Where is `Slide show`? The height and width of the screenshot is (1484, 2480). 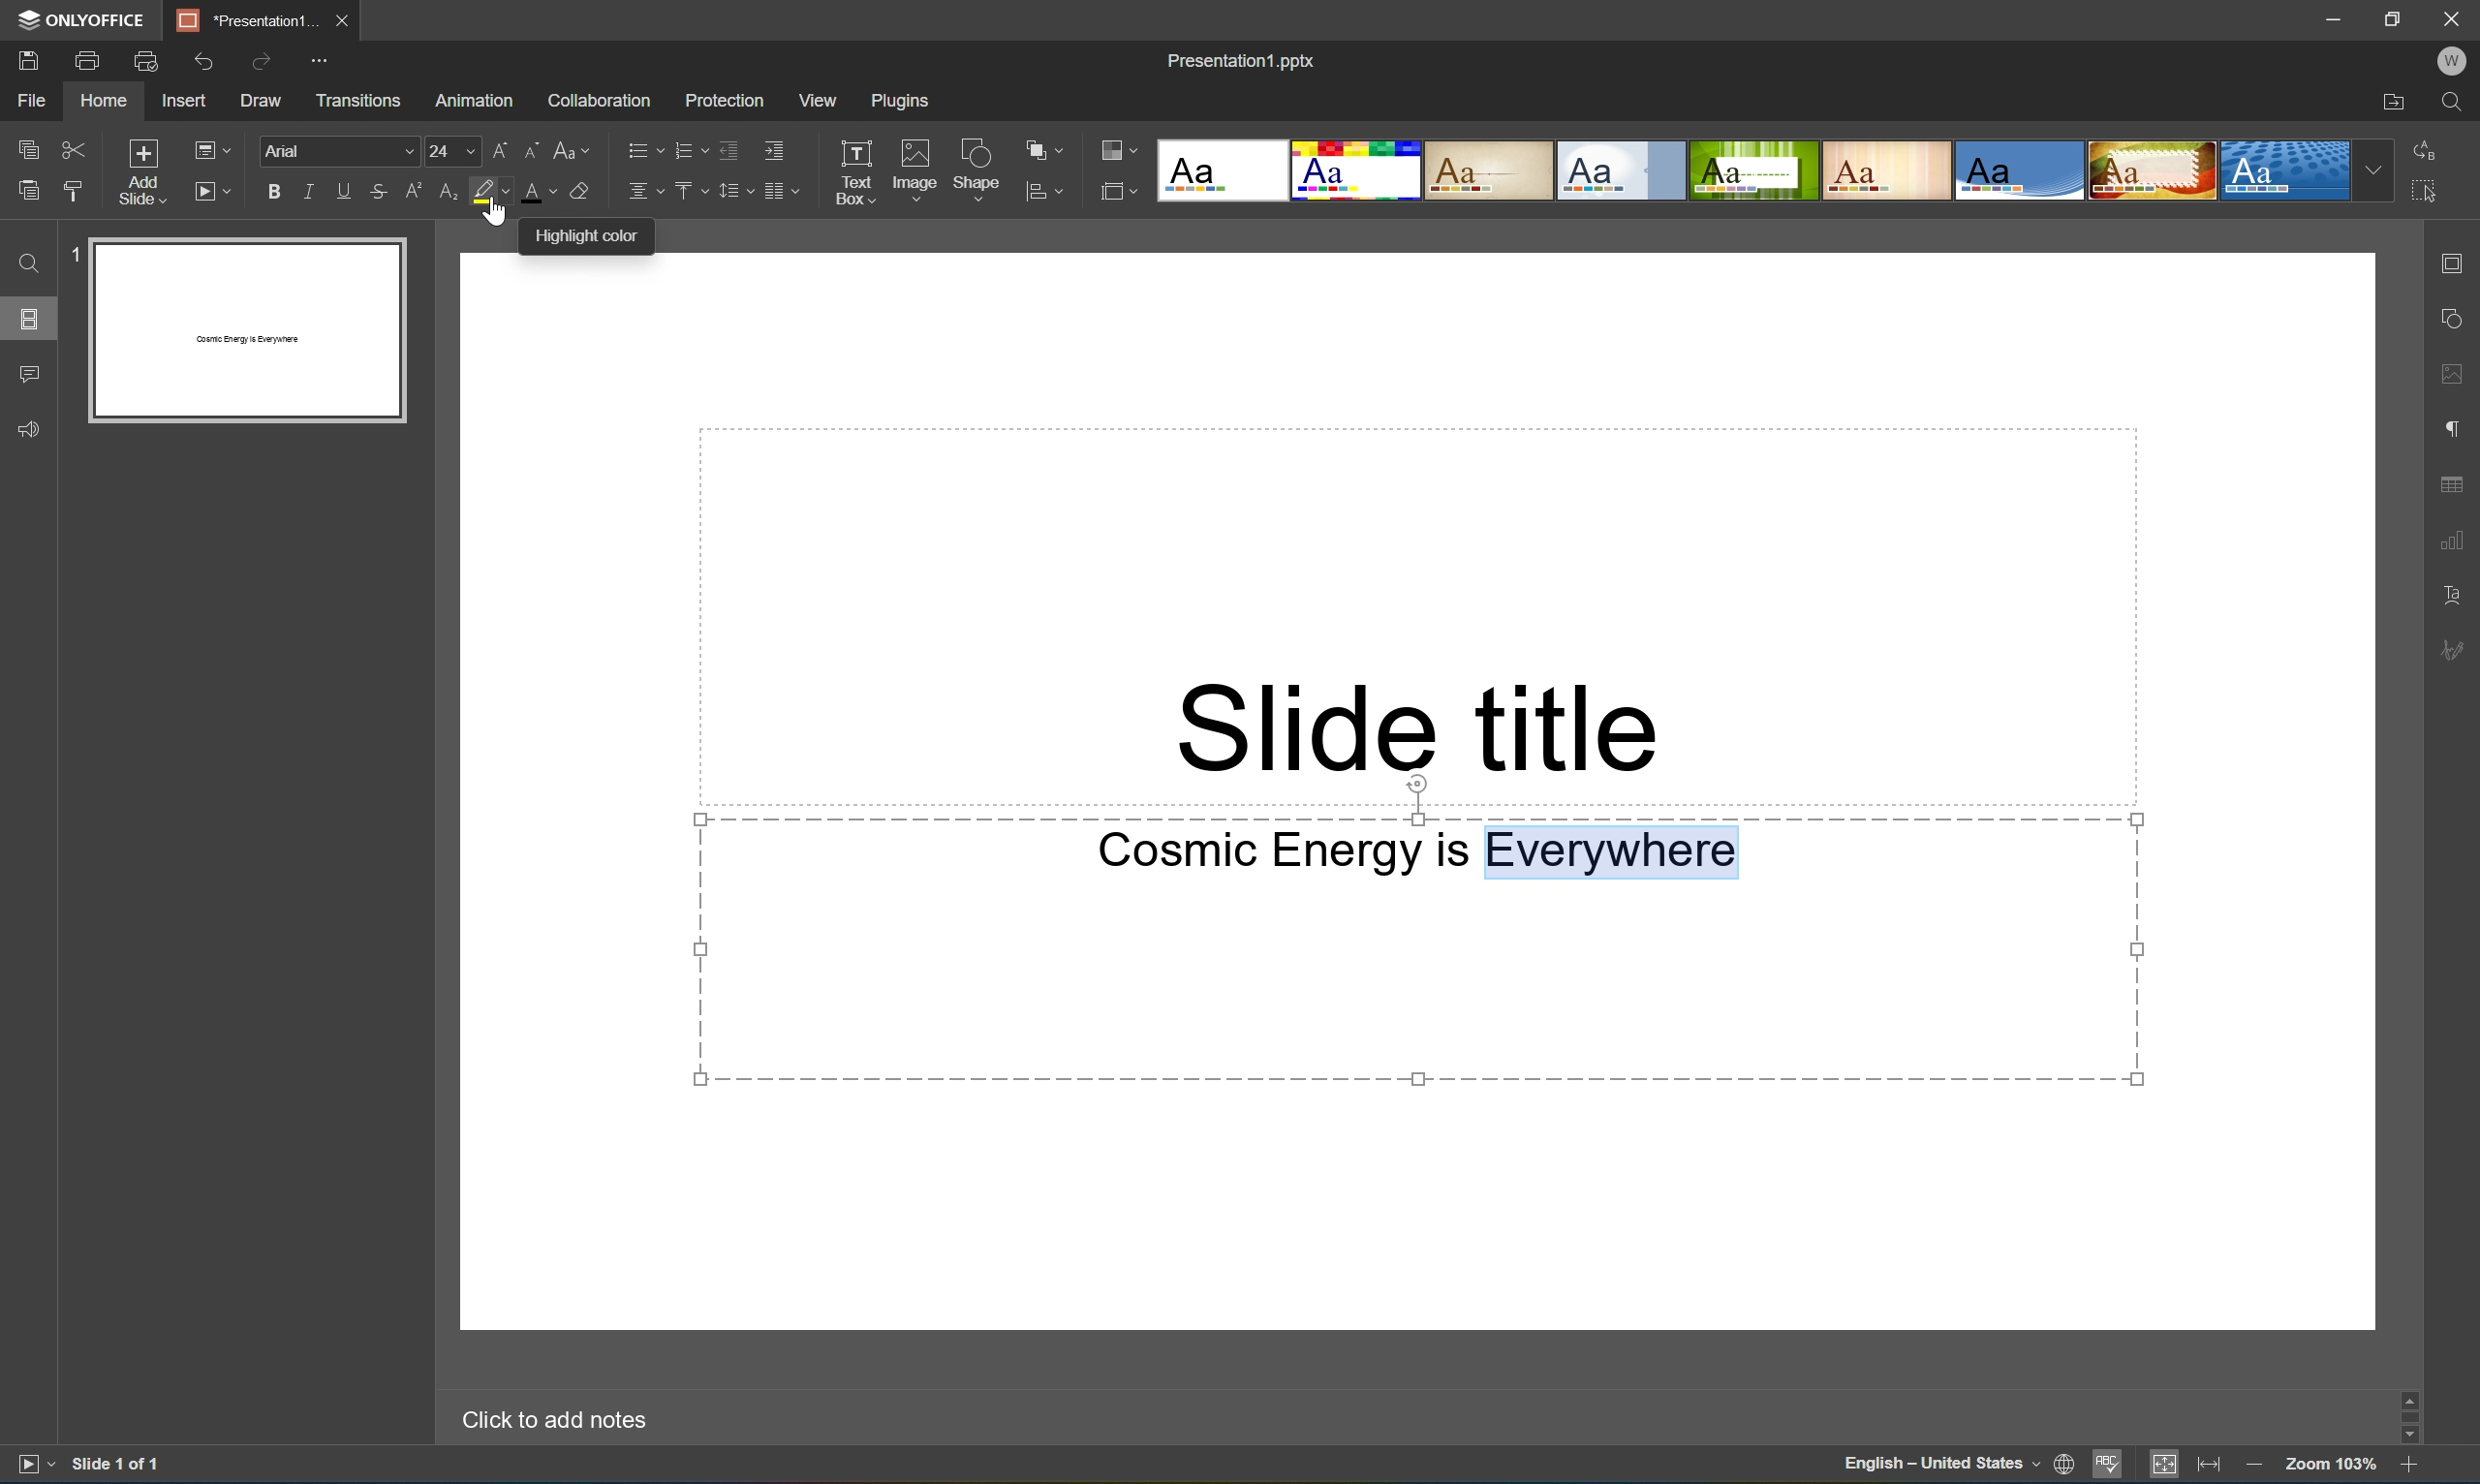
Slide show is located at coordinates (31, 1468).